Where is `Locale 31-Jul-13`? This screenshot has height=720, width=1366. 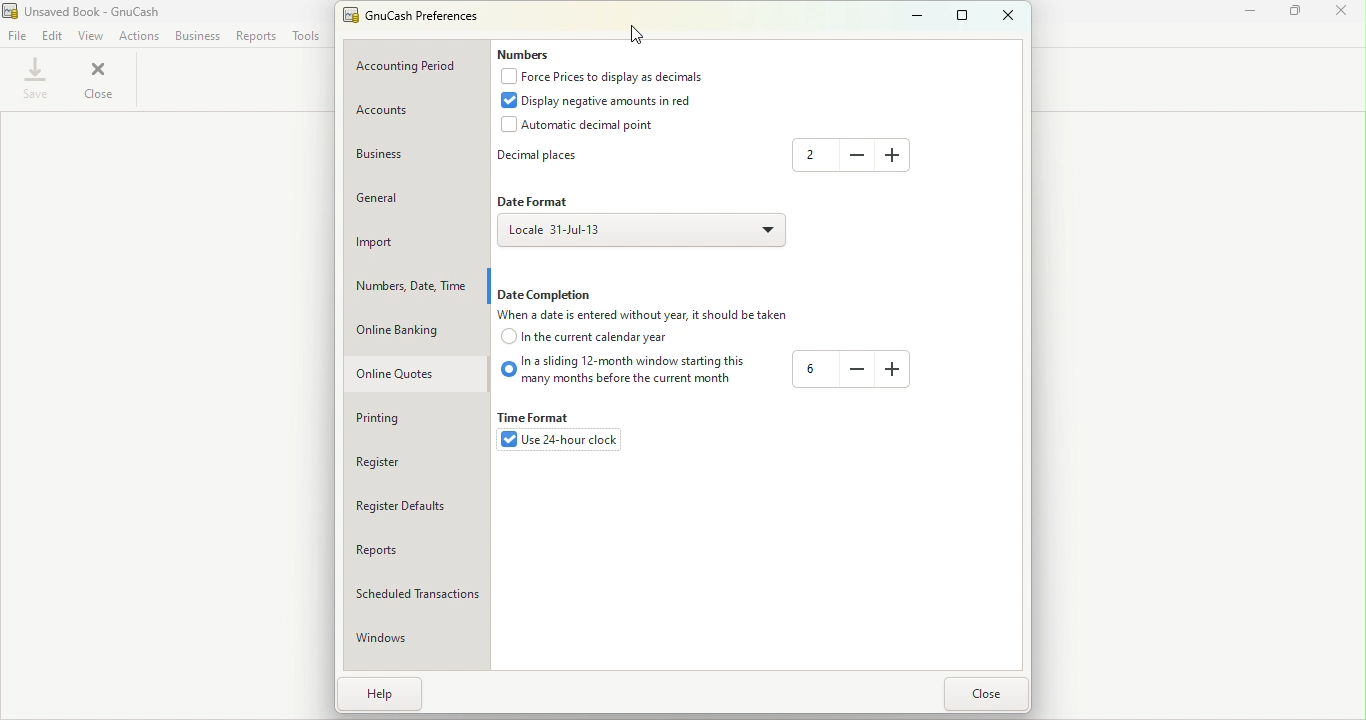 Locale 31-Jul-13 is located at coordinates (642, 231).